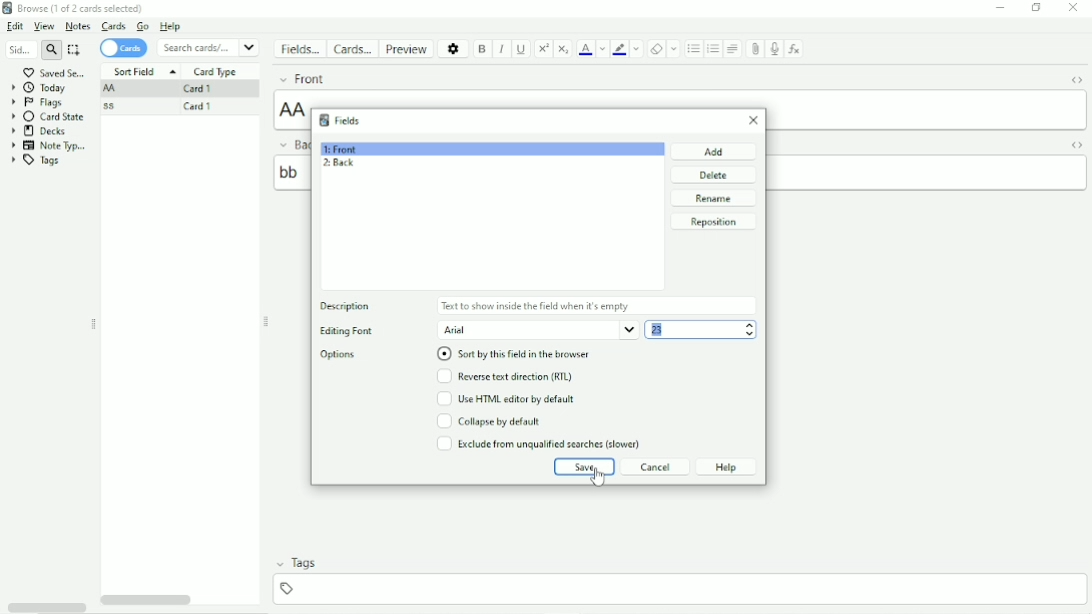 This screenshot has width=1092, height=614. What do you see at coordinates (734, 49) in the screenshot?
I see `Alignment` at bounding box center [734, 49].